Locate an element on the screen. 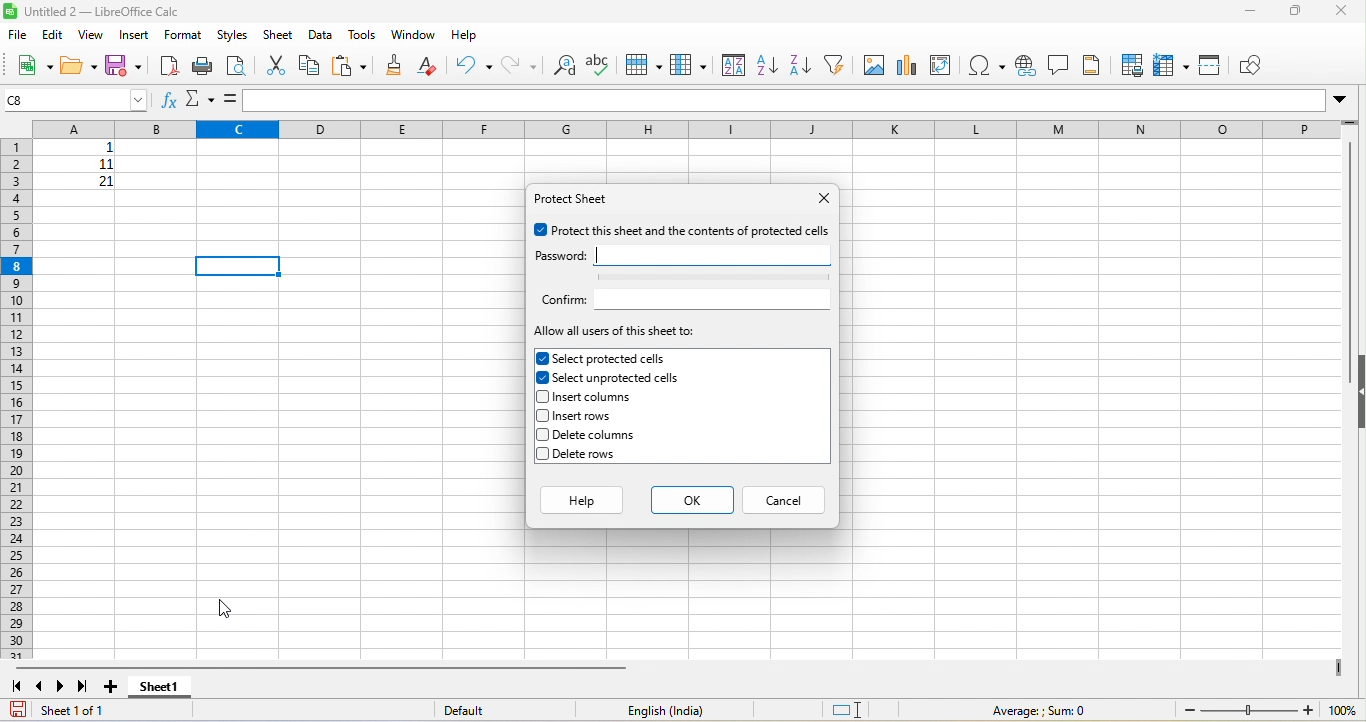 The height and width of the screenshot is (722, 1366). save is located at coordinates (19, 708).